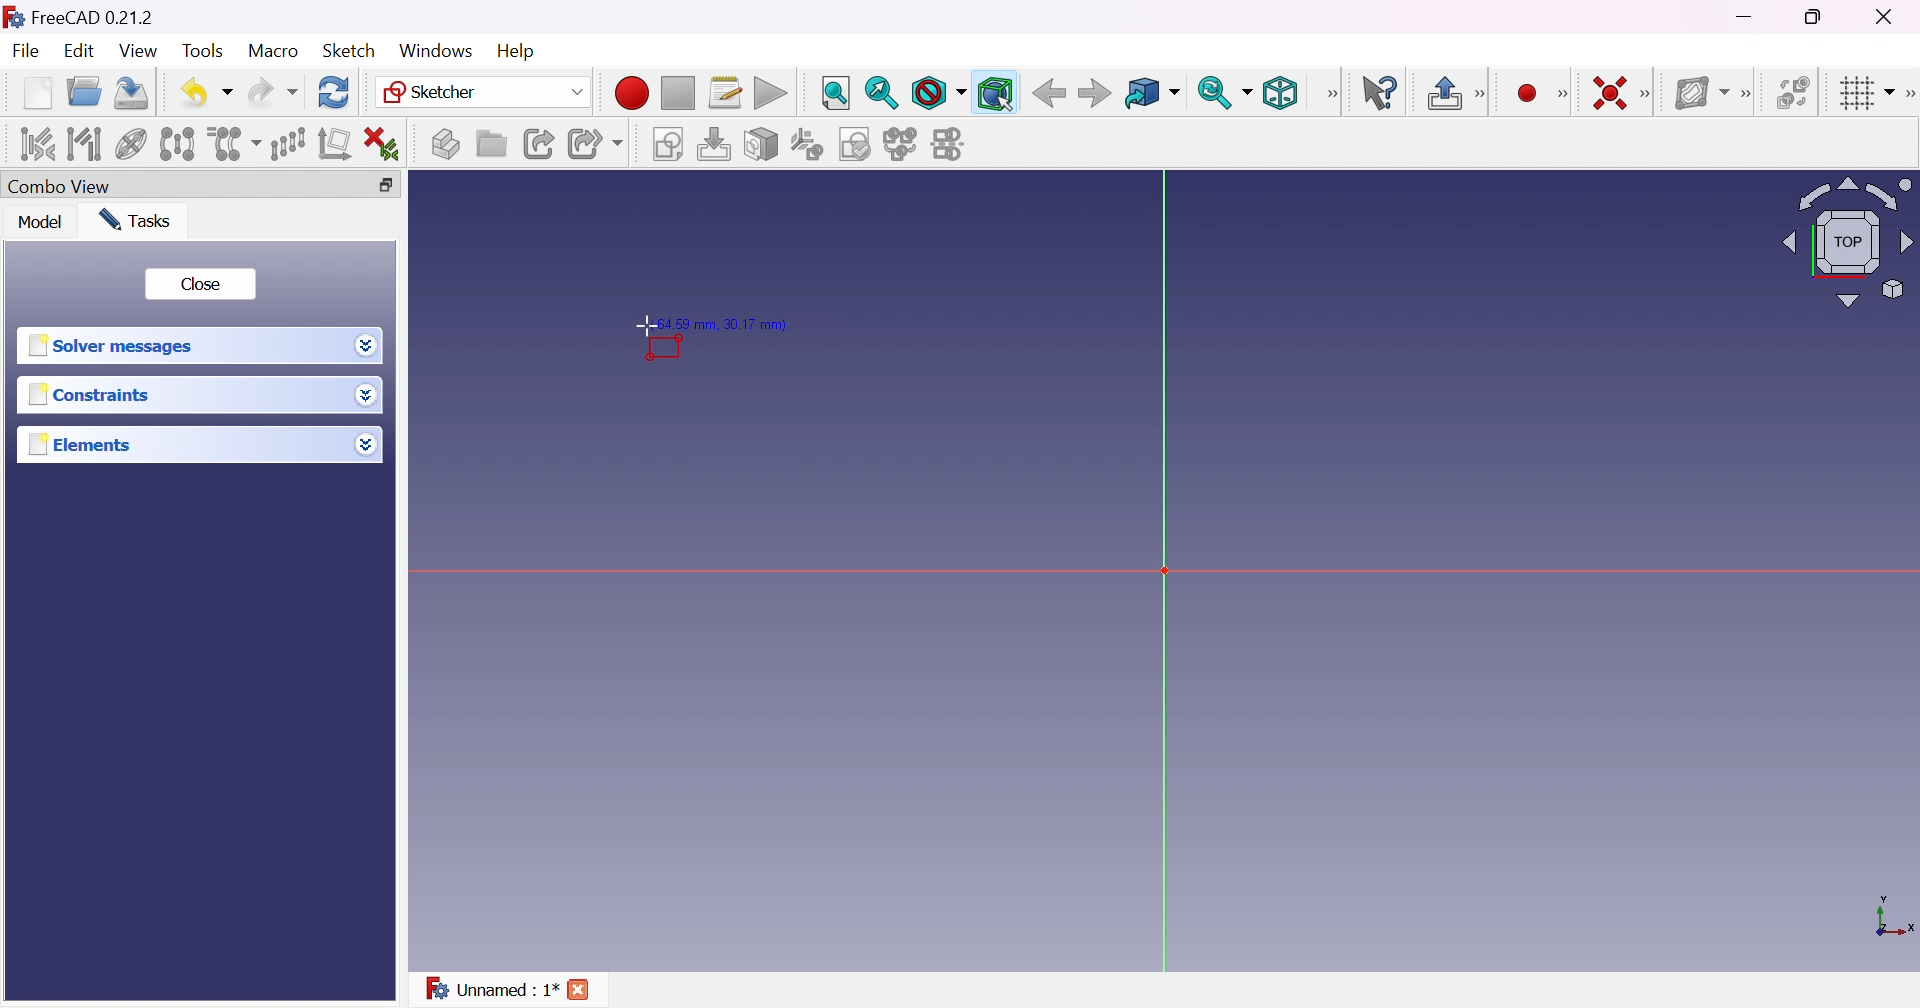  Describe the element at coordinates (1224, 95) in the screenshot. I see `Sync view` at that location.